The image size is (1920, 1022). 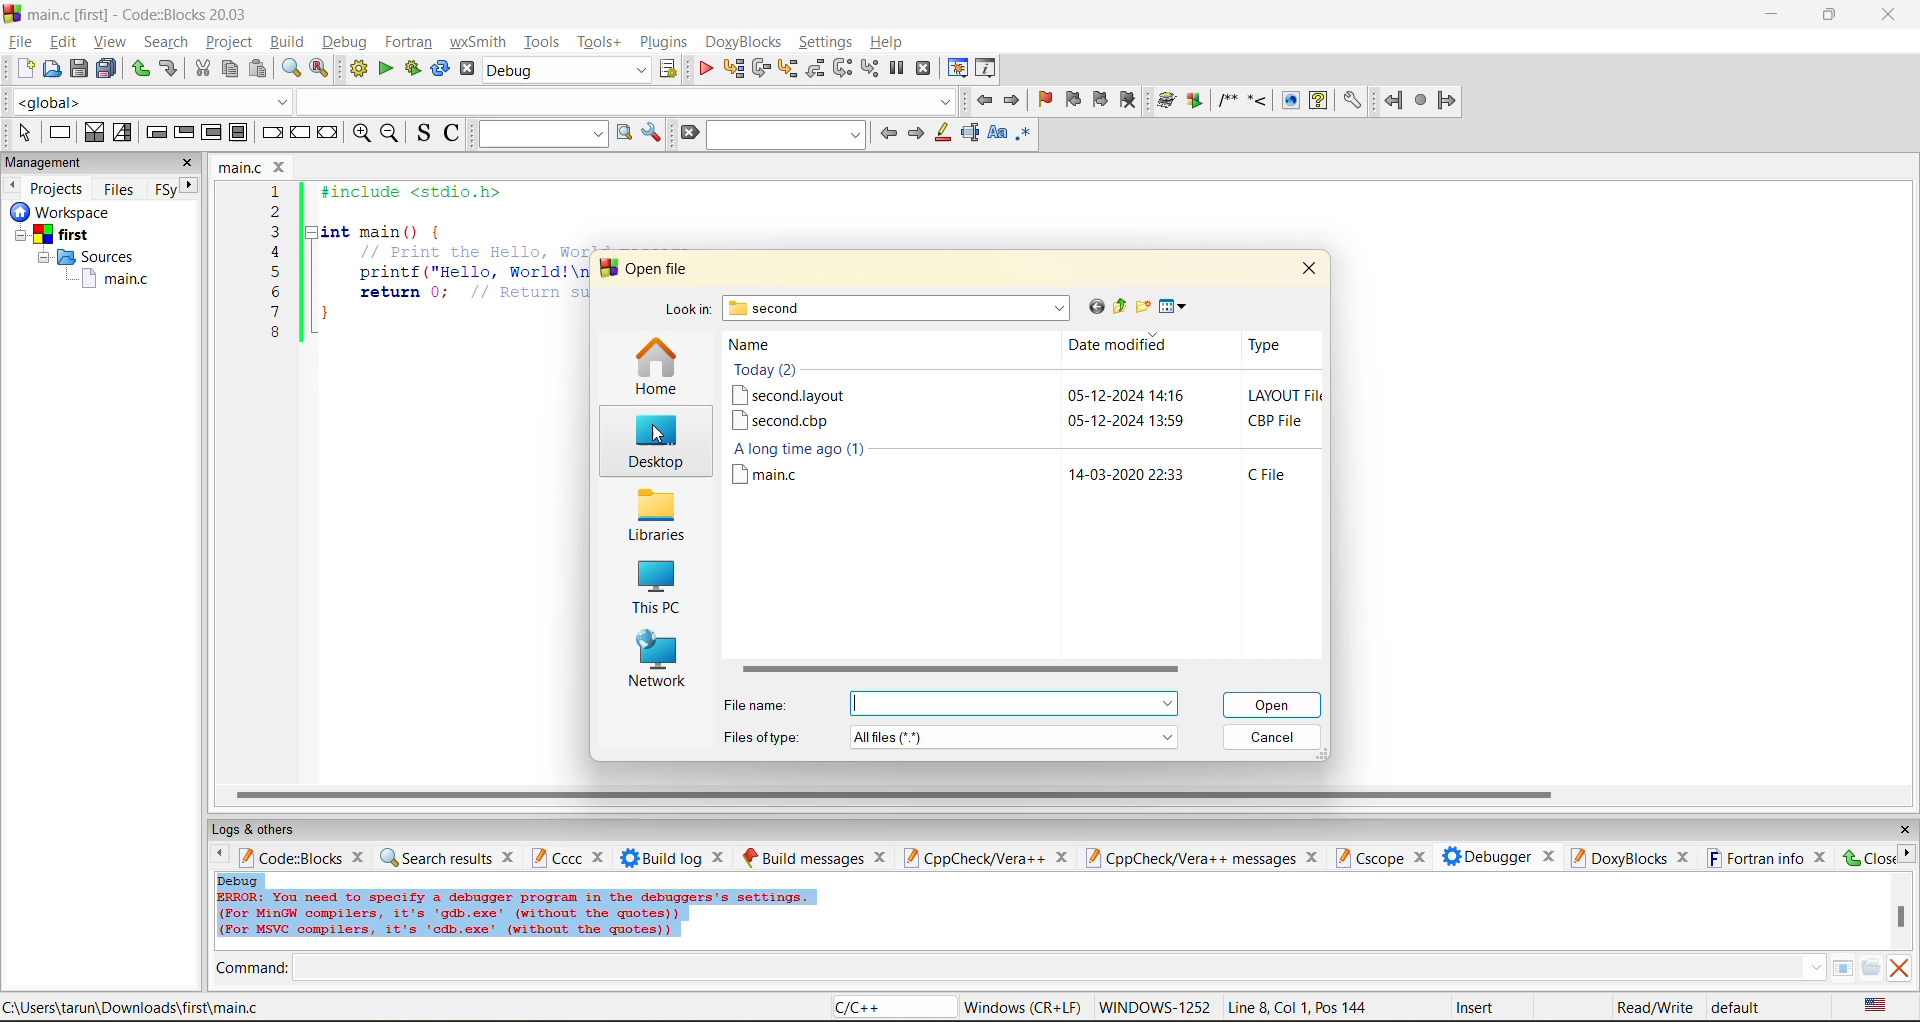 I want to click on step into instruction, so click(x=869, y=69).